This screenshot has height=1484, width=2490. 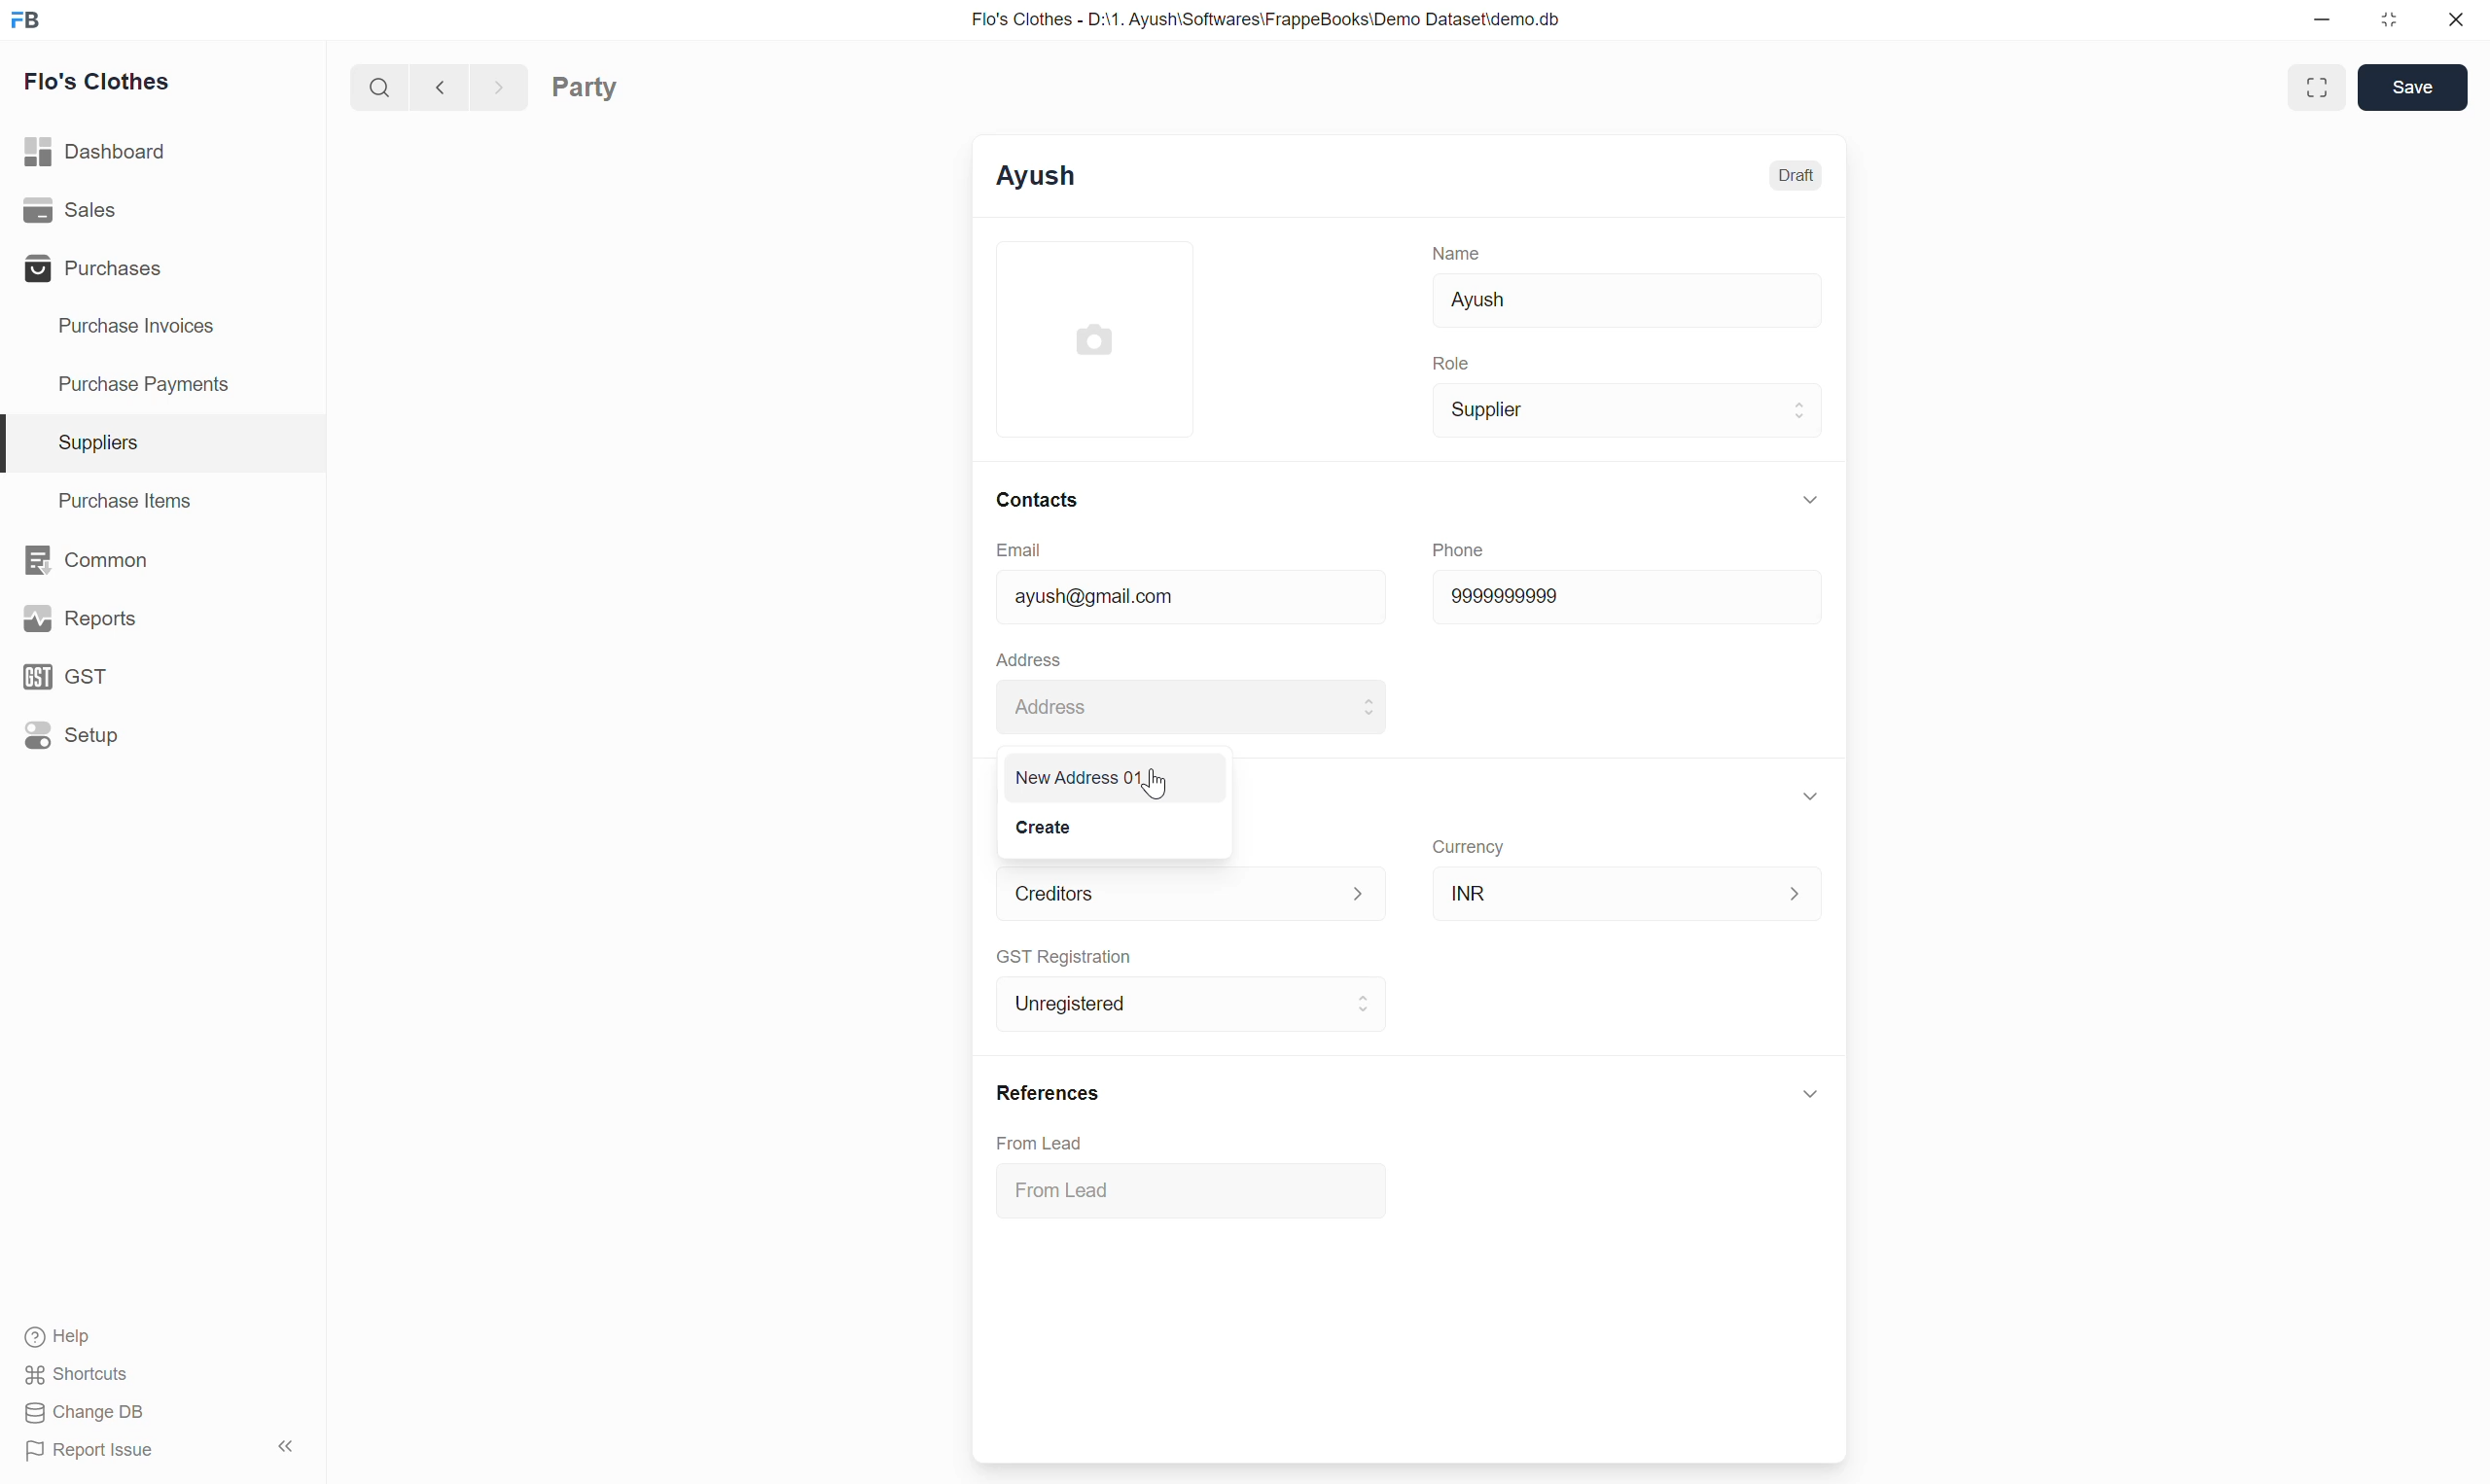 I want to click on Purchases, so click(x=161, y=268).